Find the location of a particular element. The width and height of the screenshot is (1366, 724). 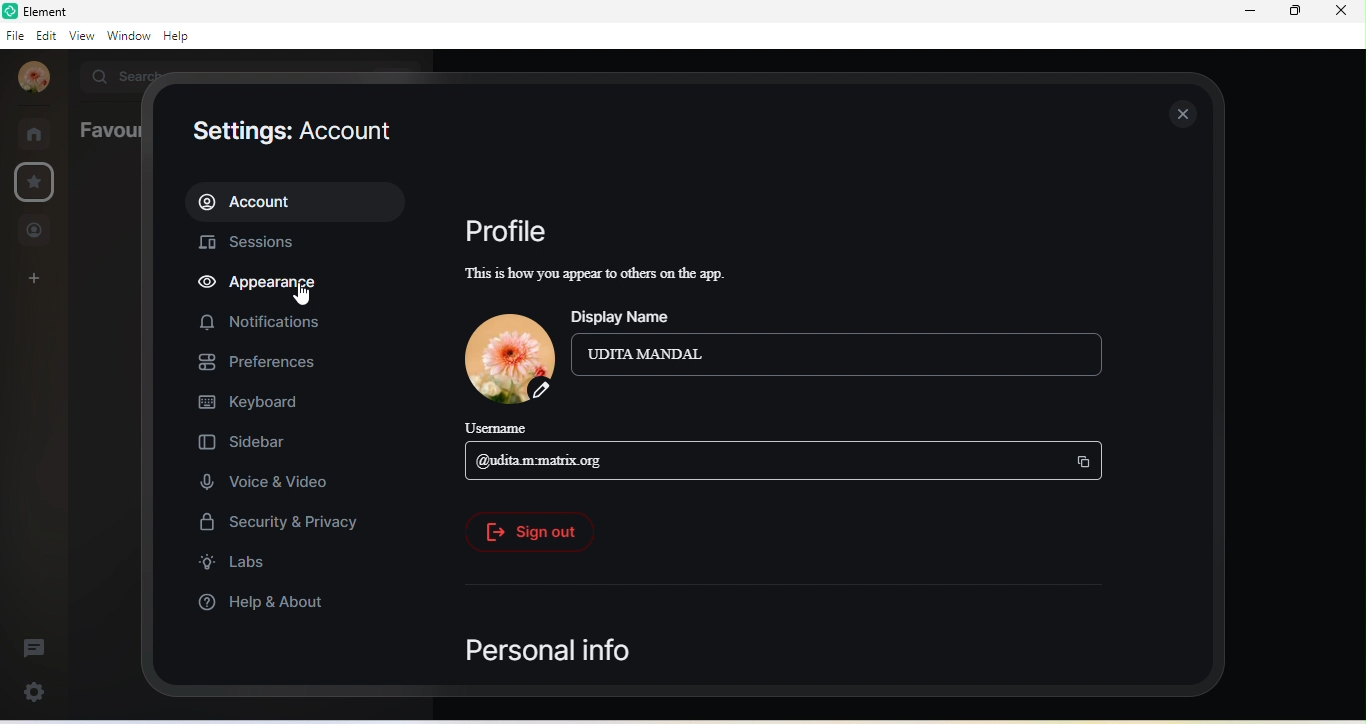

username is located at coordinates (508, 429).